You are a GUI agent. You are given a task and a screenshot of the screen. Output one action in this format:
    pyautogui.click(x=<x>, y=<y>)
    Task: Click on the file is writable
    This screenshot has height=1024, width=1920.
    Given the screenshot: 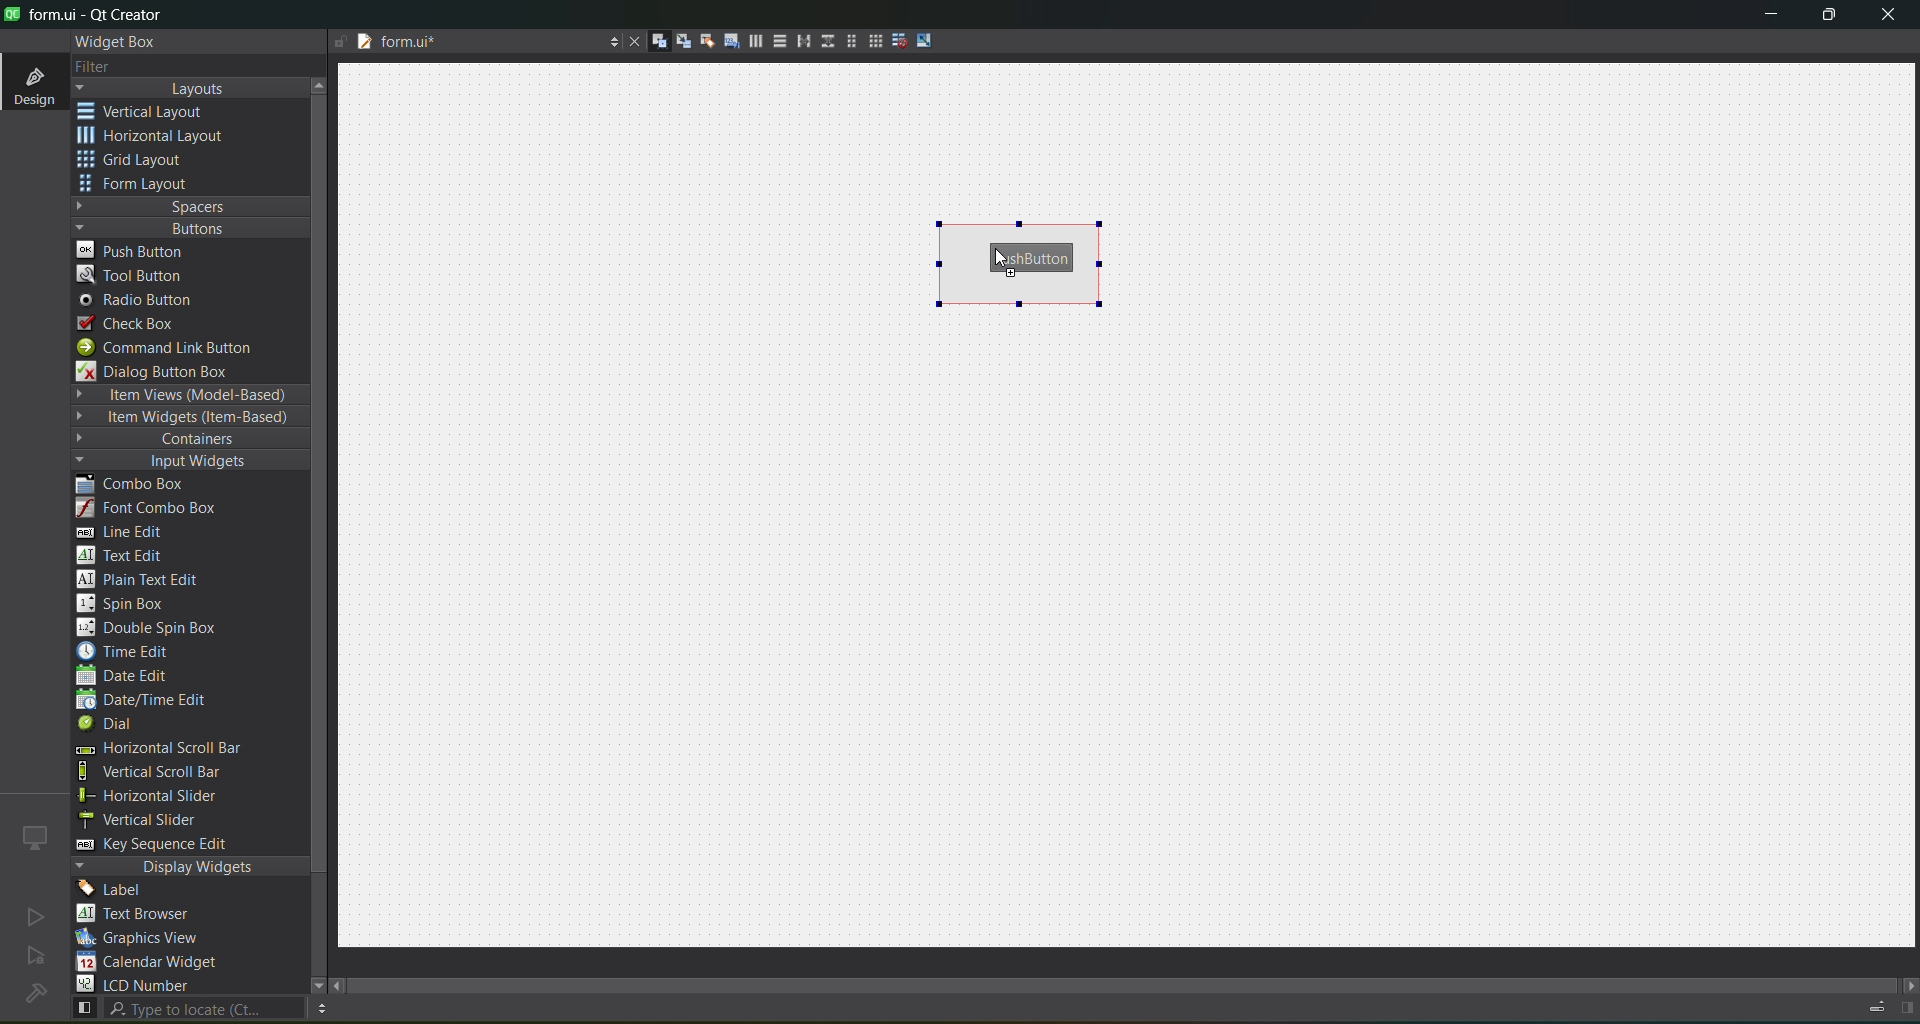 What is the action you would take?
    pyautogui.click(x=340, y=43)
    